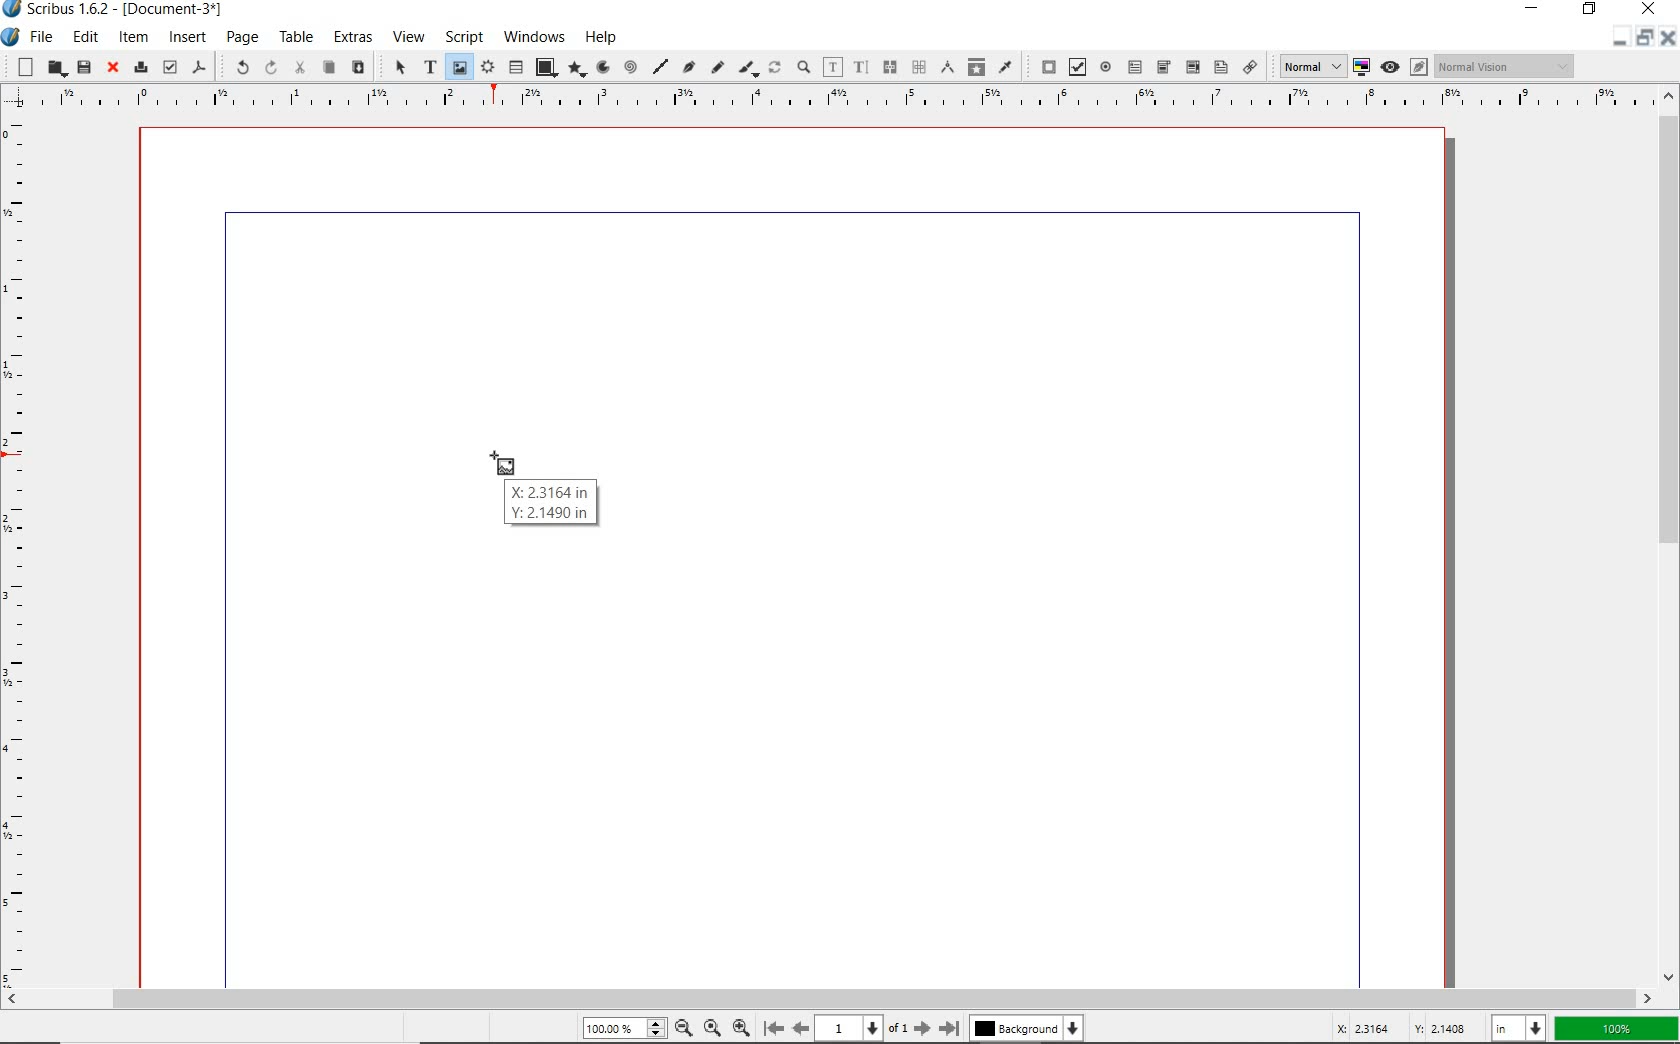 Image resolution: width=1680 pixels, height=1044 pixels. What do you see at coordinates (168, 66) in the screenshot?
I see `preflight verifier` at bounding box center [168, 66].